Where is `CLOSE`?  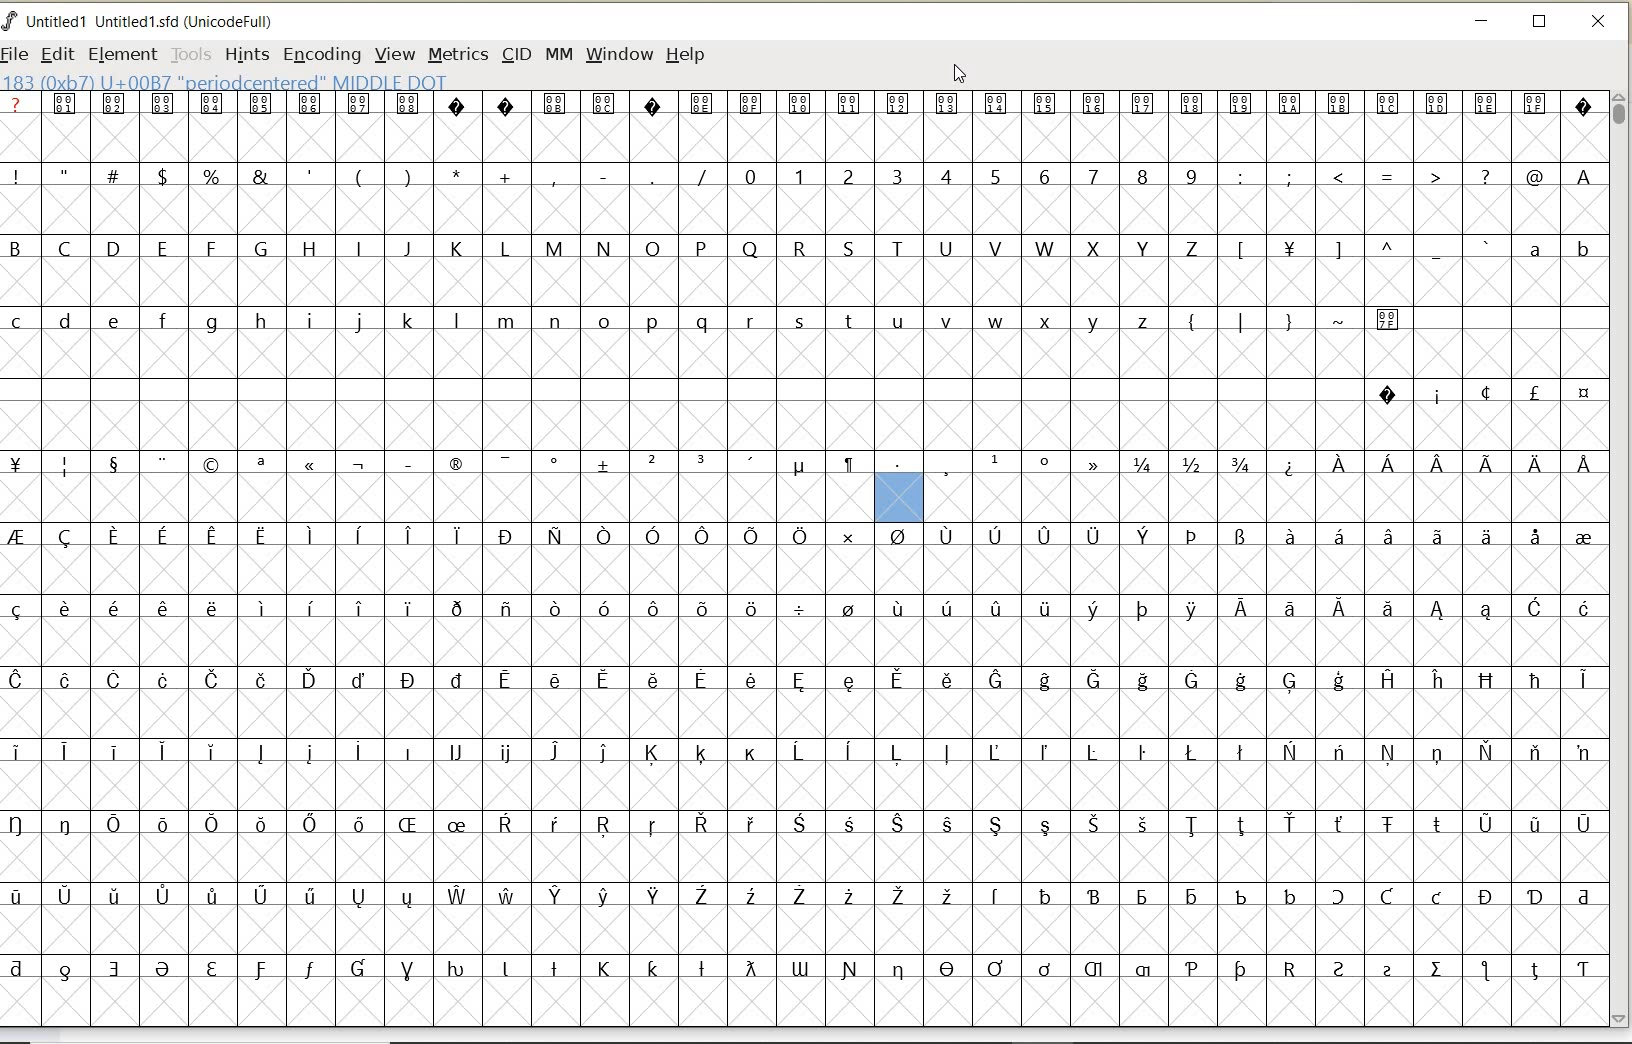
CLOSE is located at coordinates (1600, 22).